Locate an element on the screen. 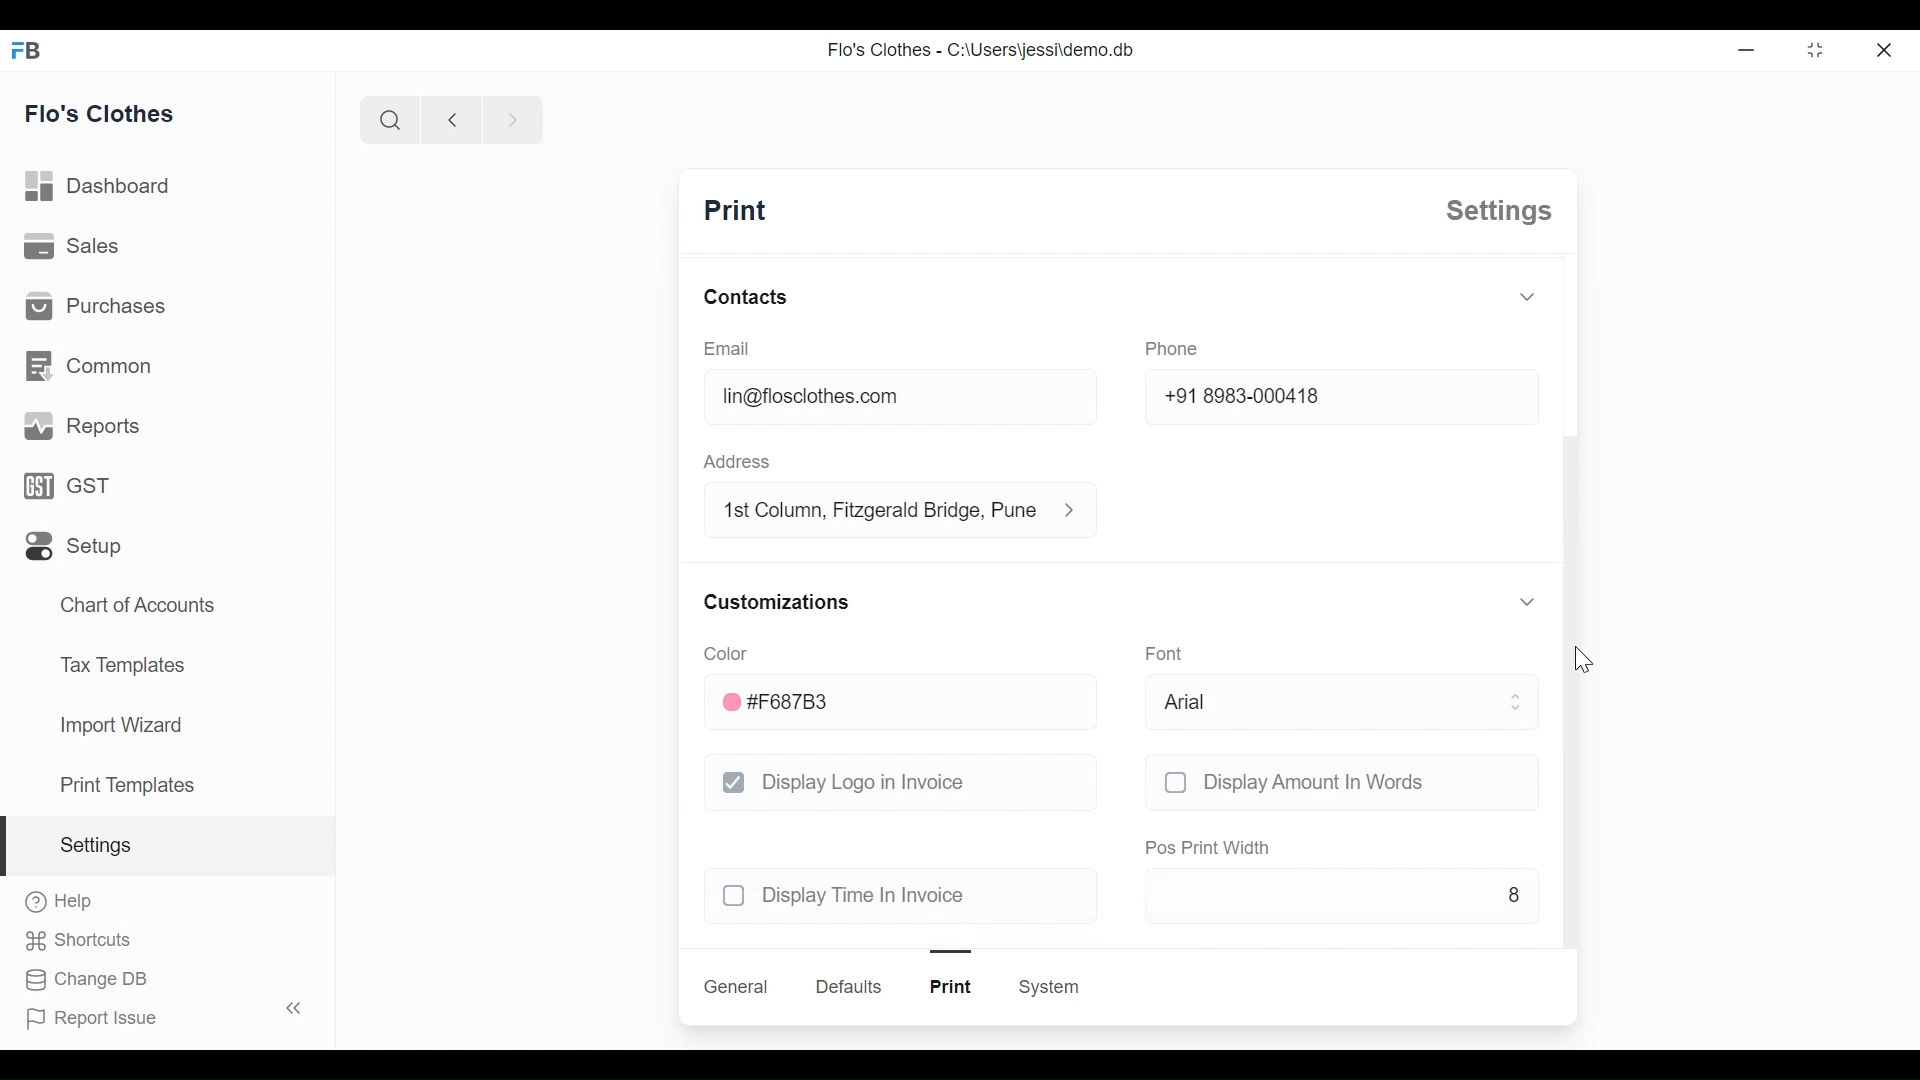 The height and width of the screenshot is (1080, 1920). address is located at coordinates (736, 462).